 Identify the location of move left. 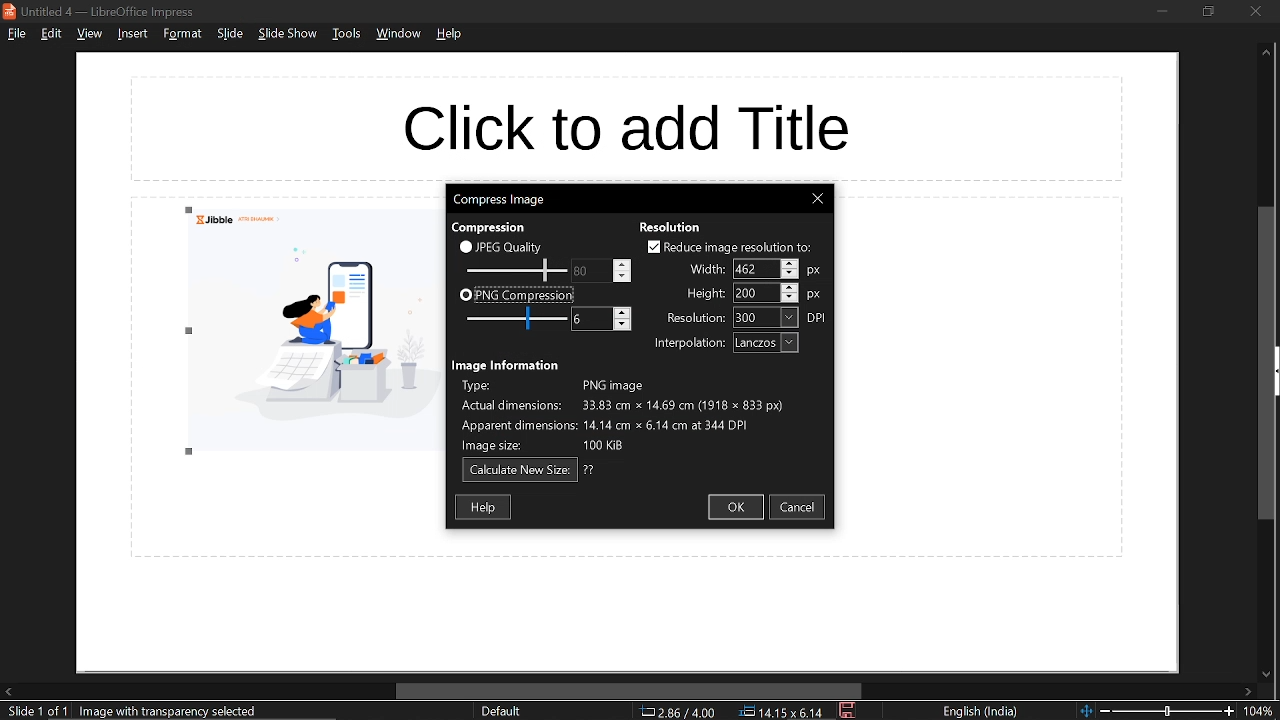
(8, 691).